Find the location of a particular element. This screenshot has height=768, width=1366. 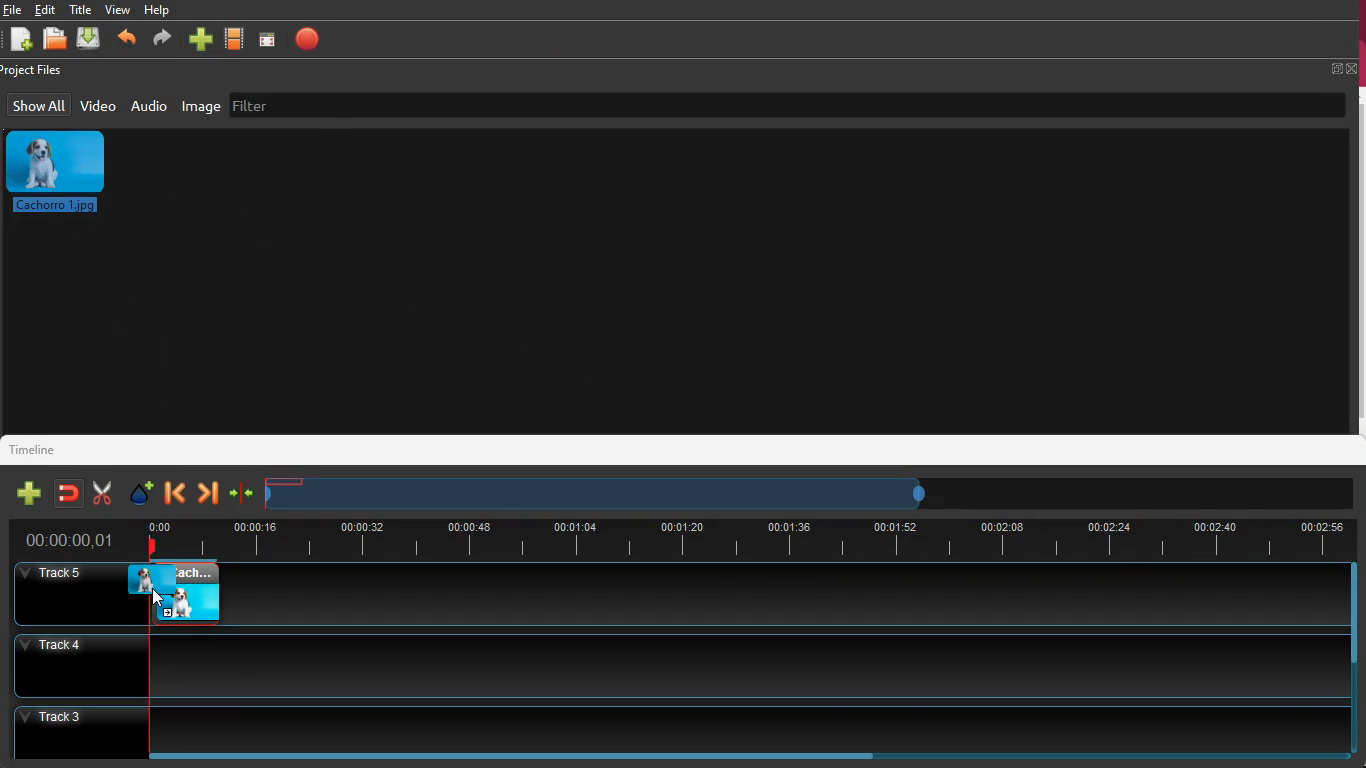

back is located at coordinates (172, 494).